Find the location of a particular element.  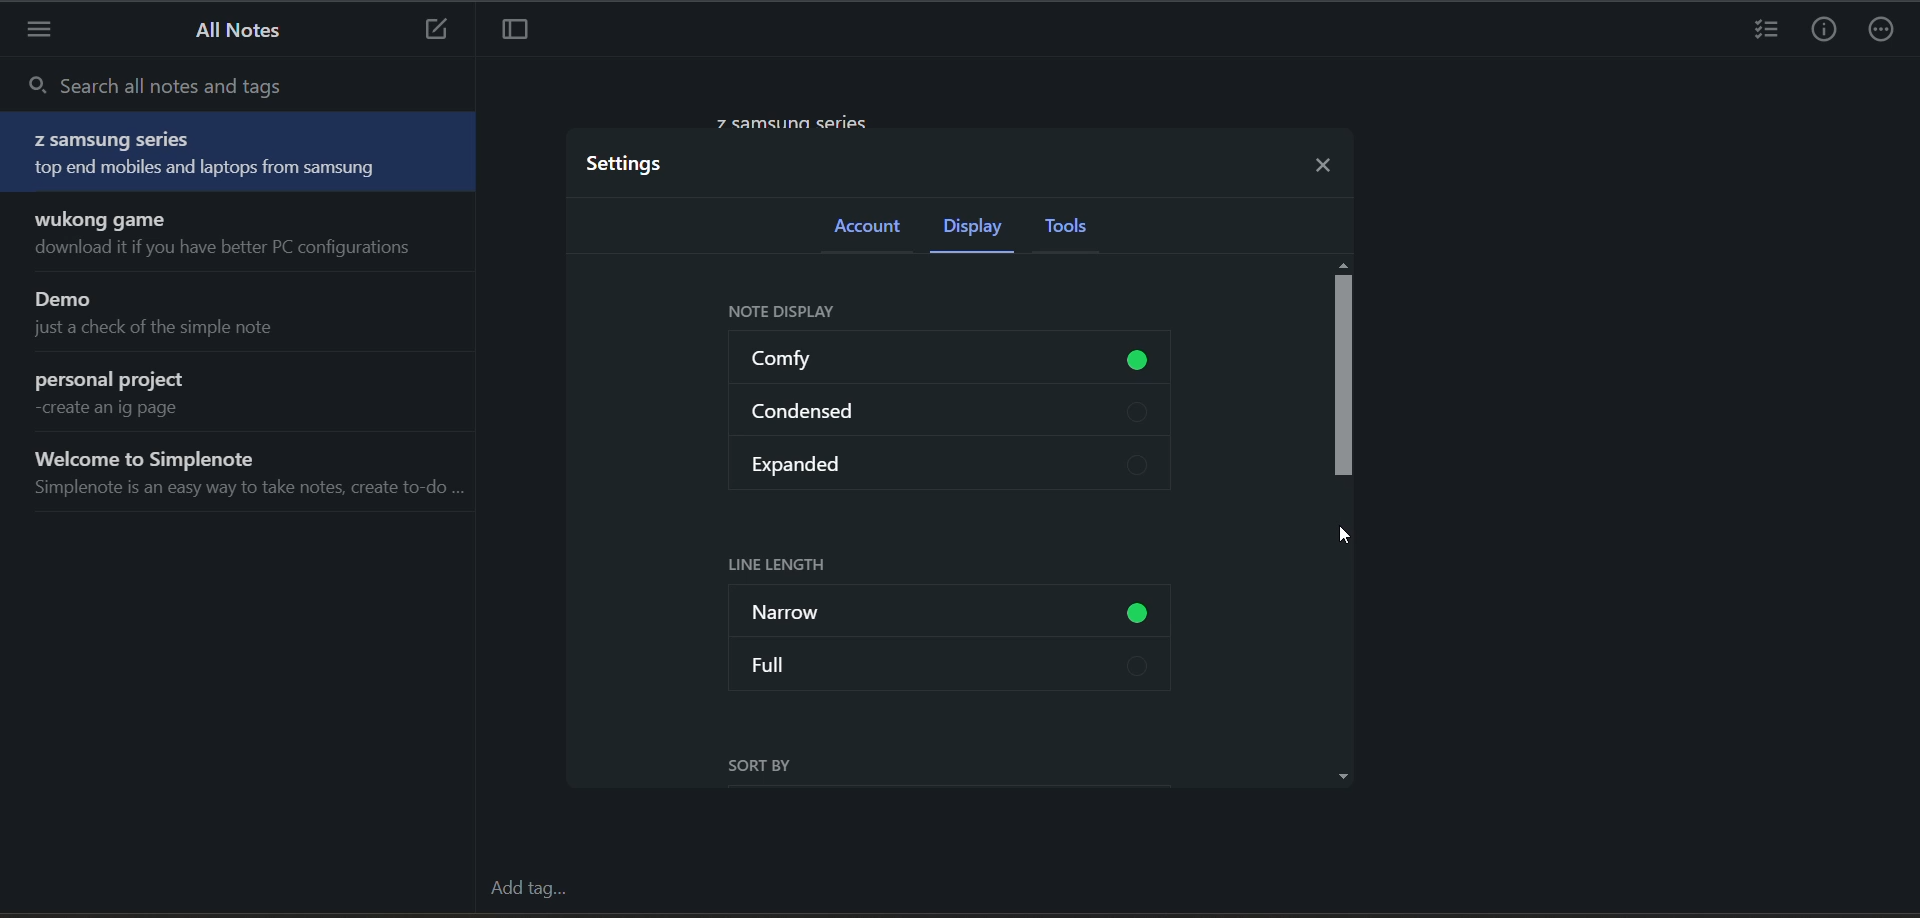

new note is located at coordinates (432, 29).